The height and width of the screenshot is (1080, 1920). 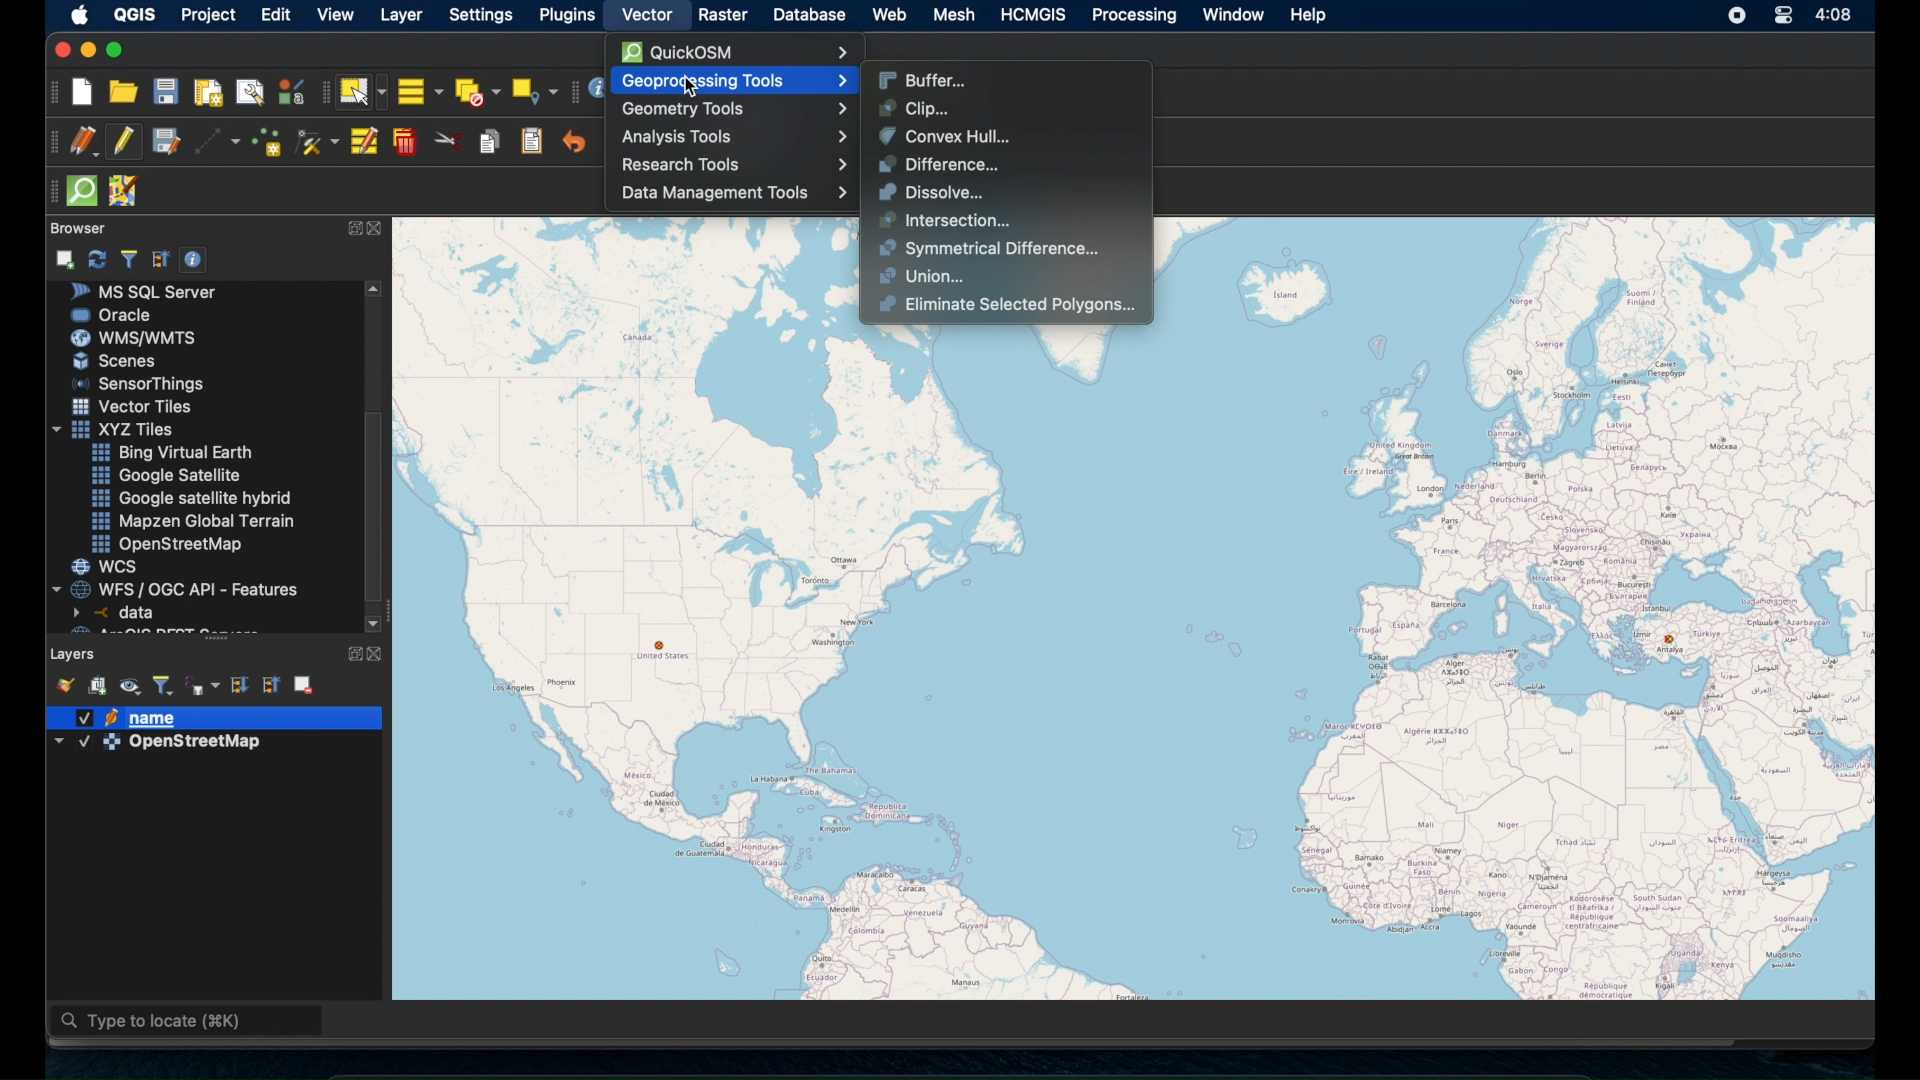 I want to click on layers, so click(x=74, y=652).